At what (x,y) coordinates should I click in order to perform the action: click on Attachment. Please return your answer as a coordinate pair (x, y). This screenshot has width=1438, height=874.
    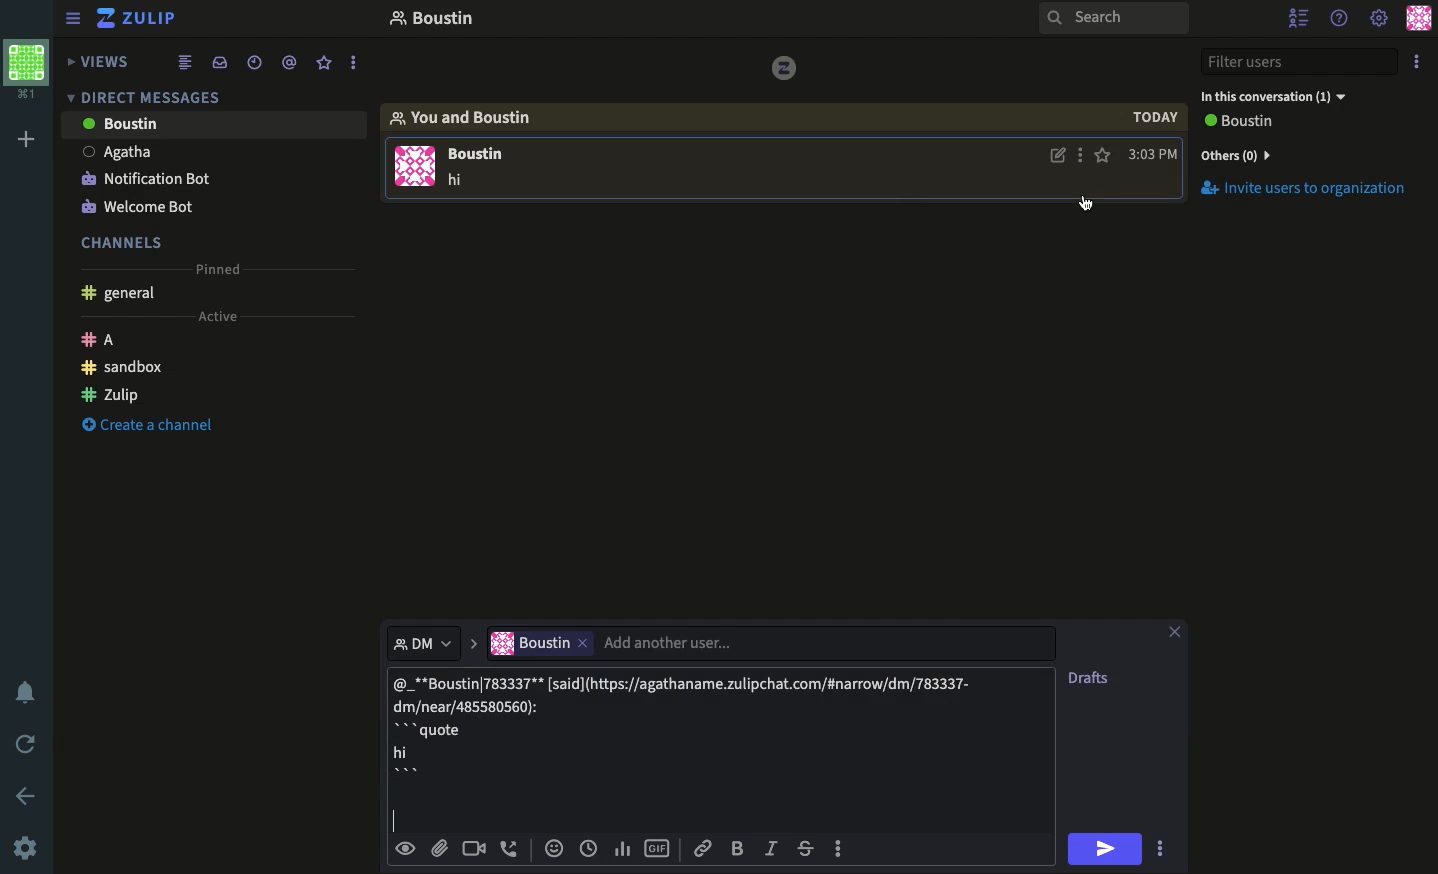
    Looking at the image, I should click on (439, 849).